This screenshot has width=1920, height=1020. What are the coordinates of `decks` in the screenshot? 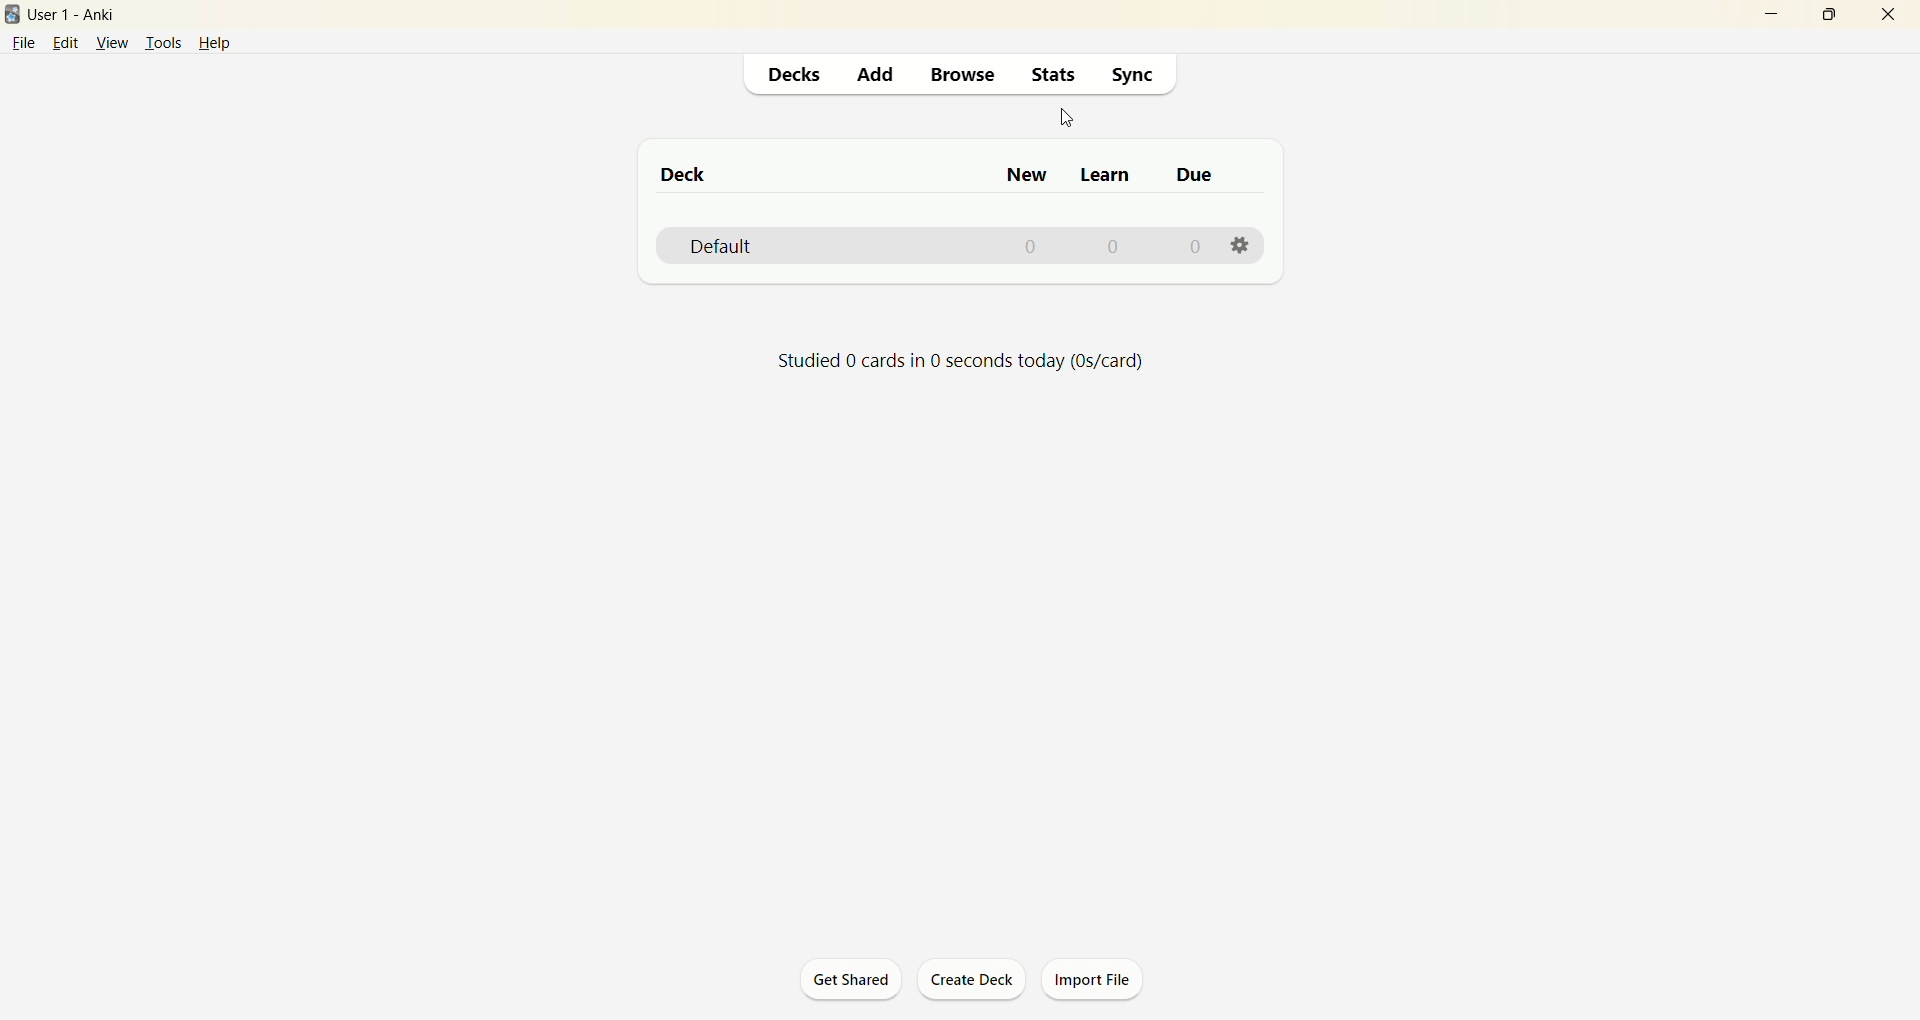 It's located at (789, 78).